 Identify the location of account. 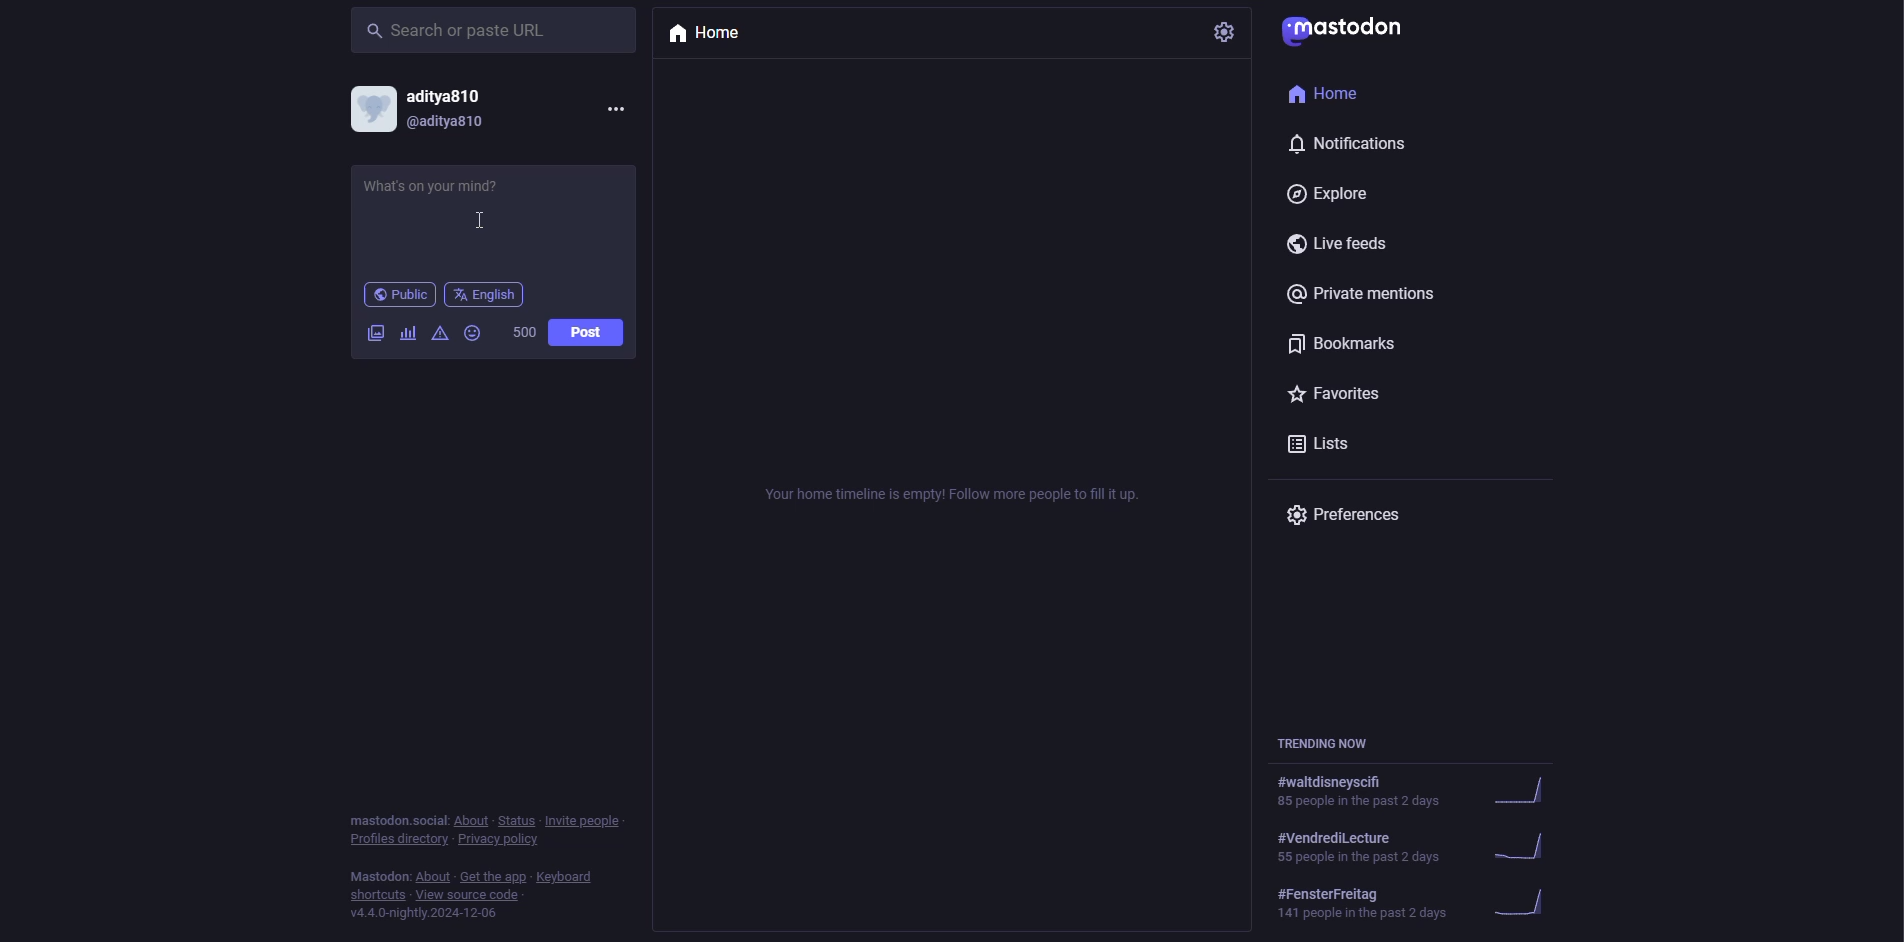
(429, 110).